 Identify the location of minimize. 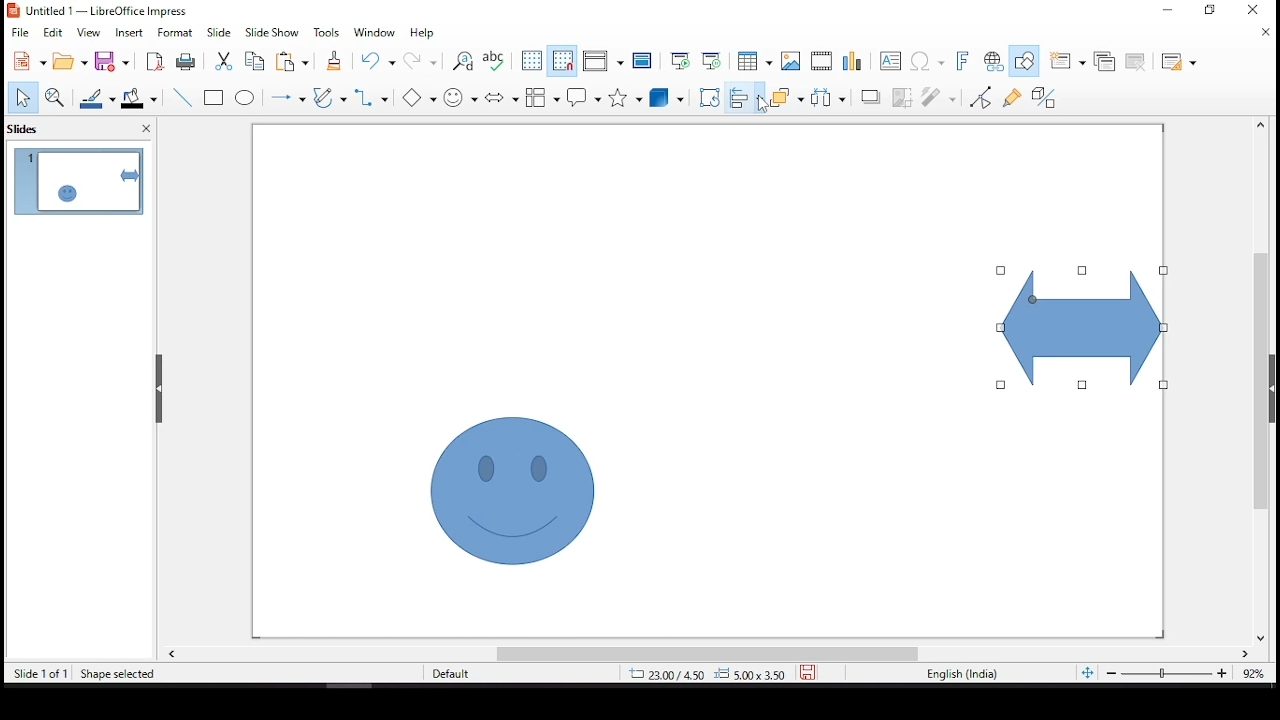
(1169, 8).